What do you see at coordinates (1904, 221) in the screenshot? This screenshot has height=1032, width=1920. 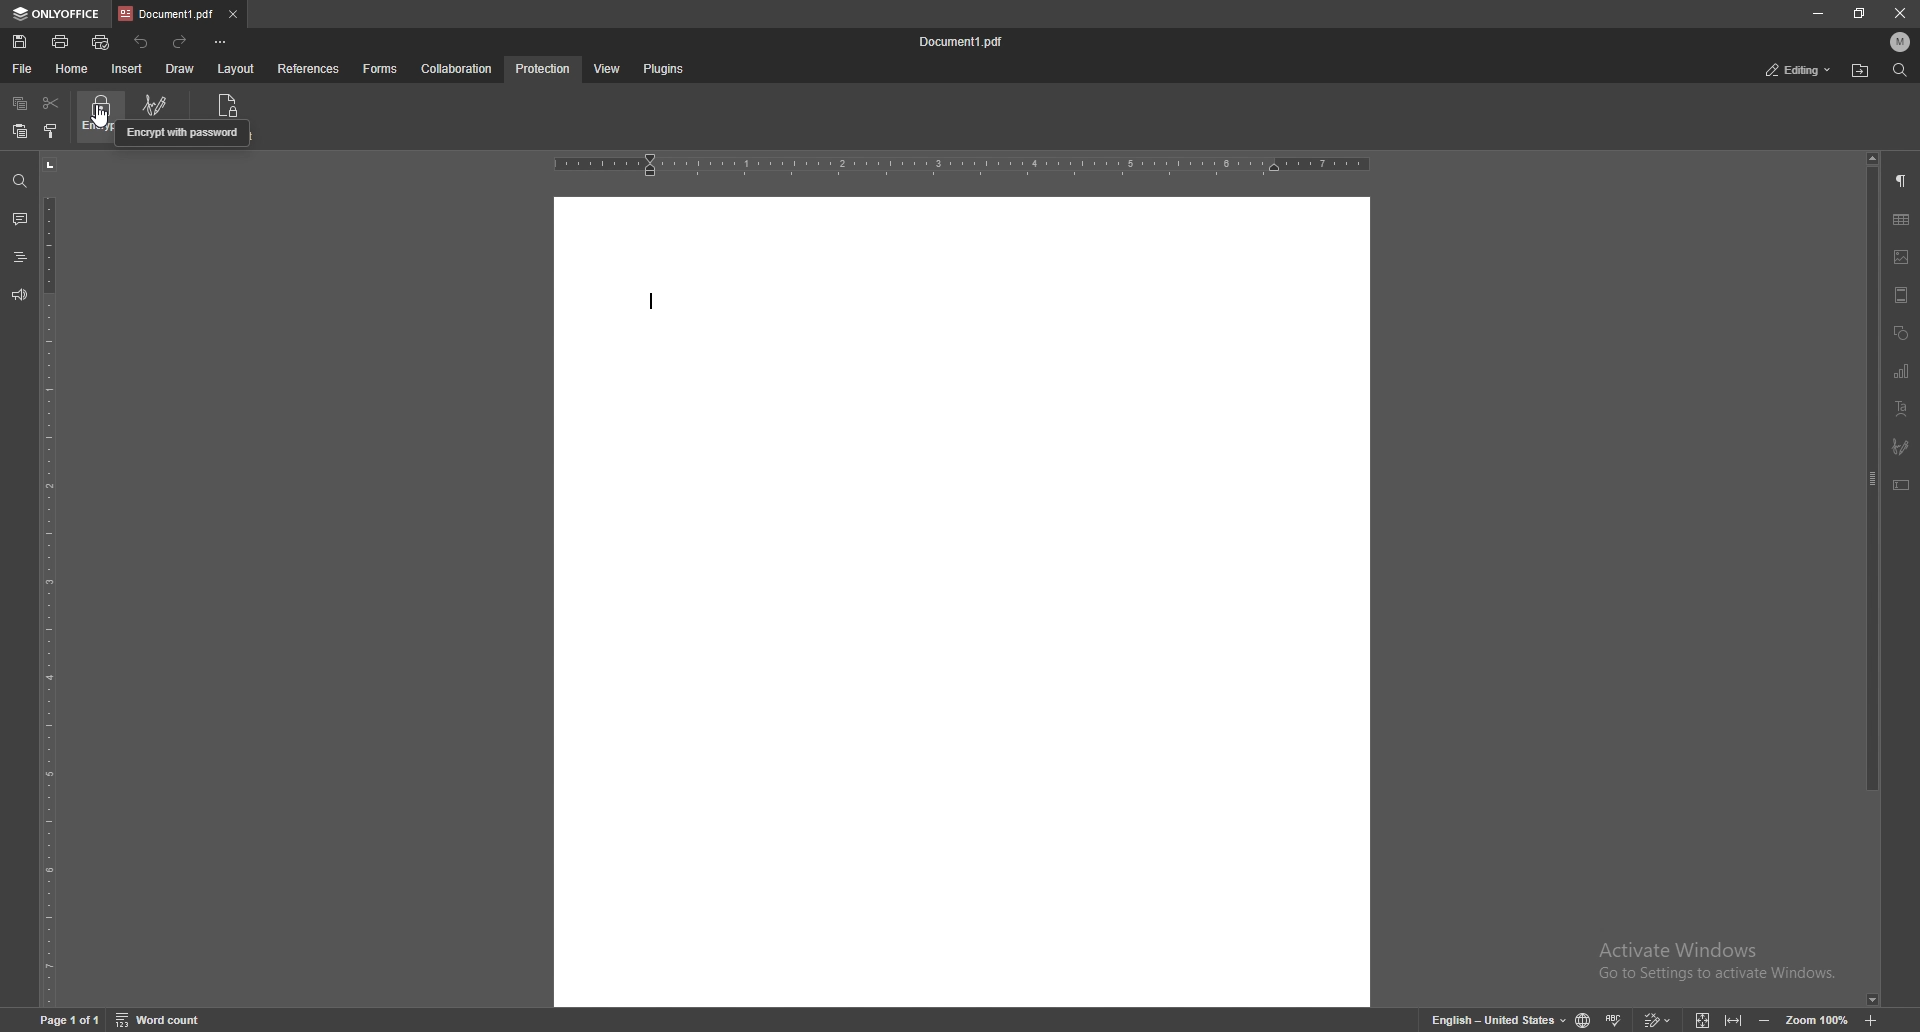 I see `table` at bounding box center [1904, 221].